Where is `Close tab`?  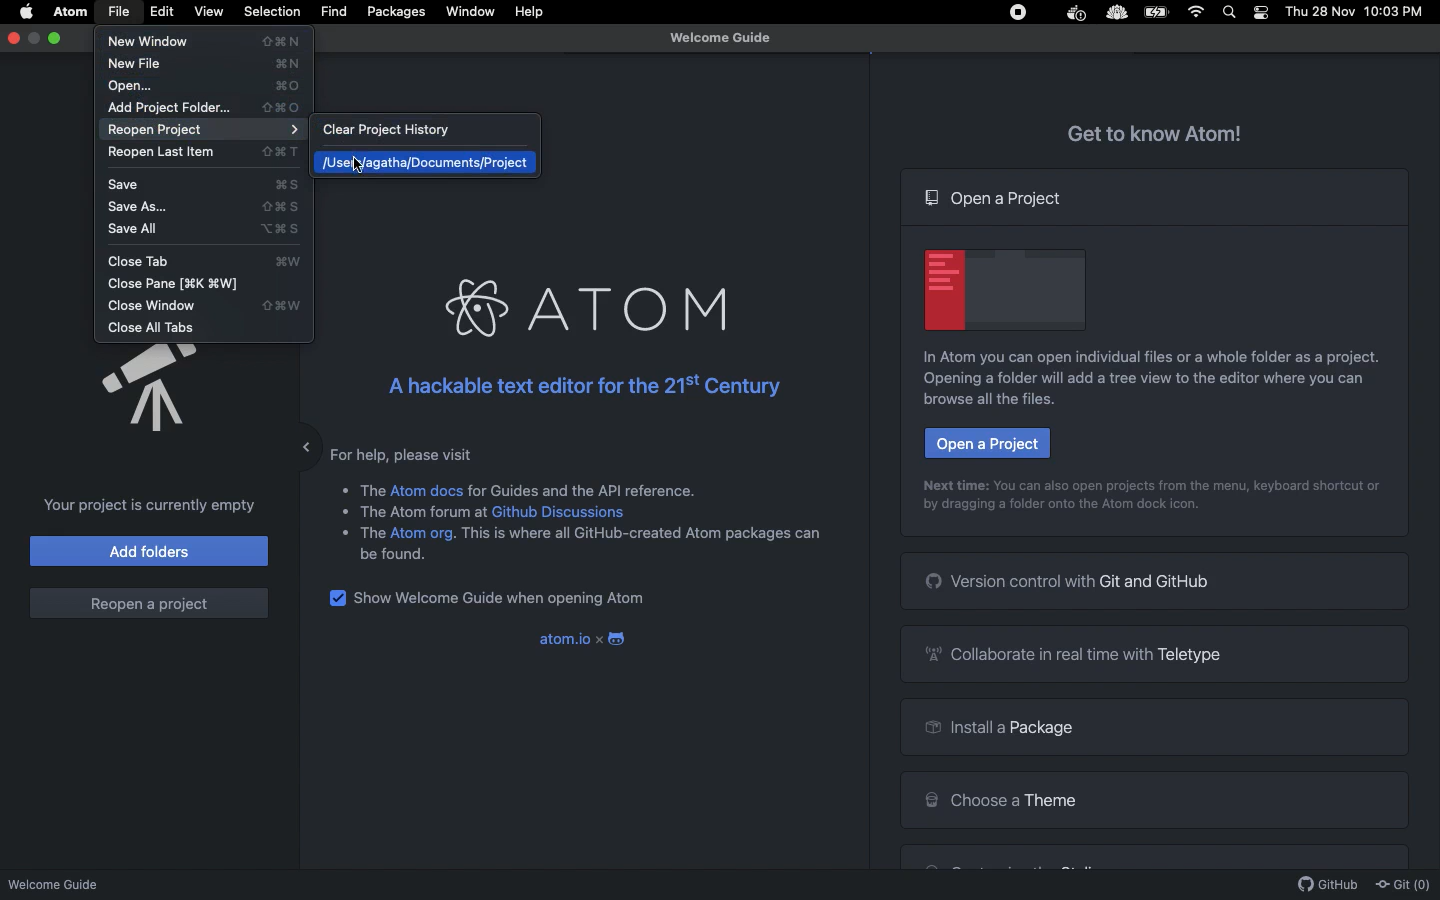
Close tab is located at coordinates (210, 261).